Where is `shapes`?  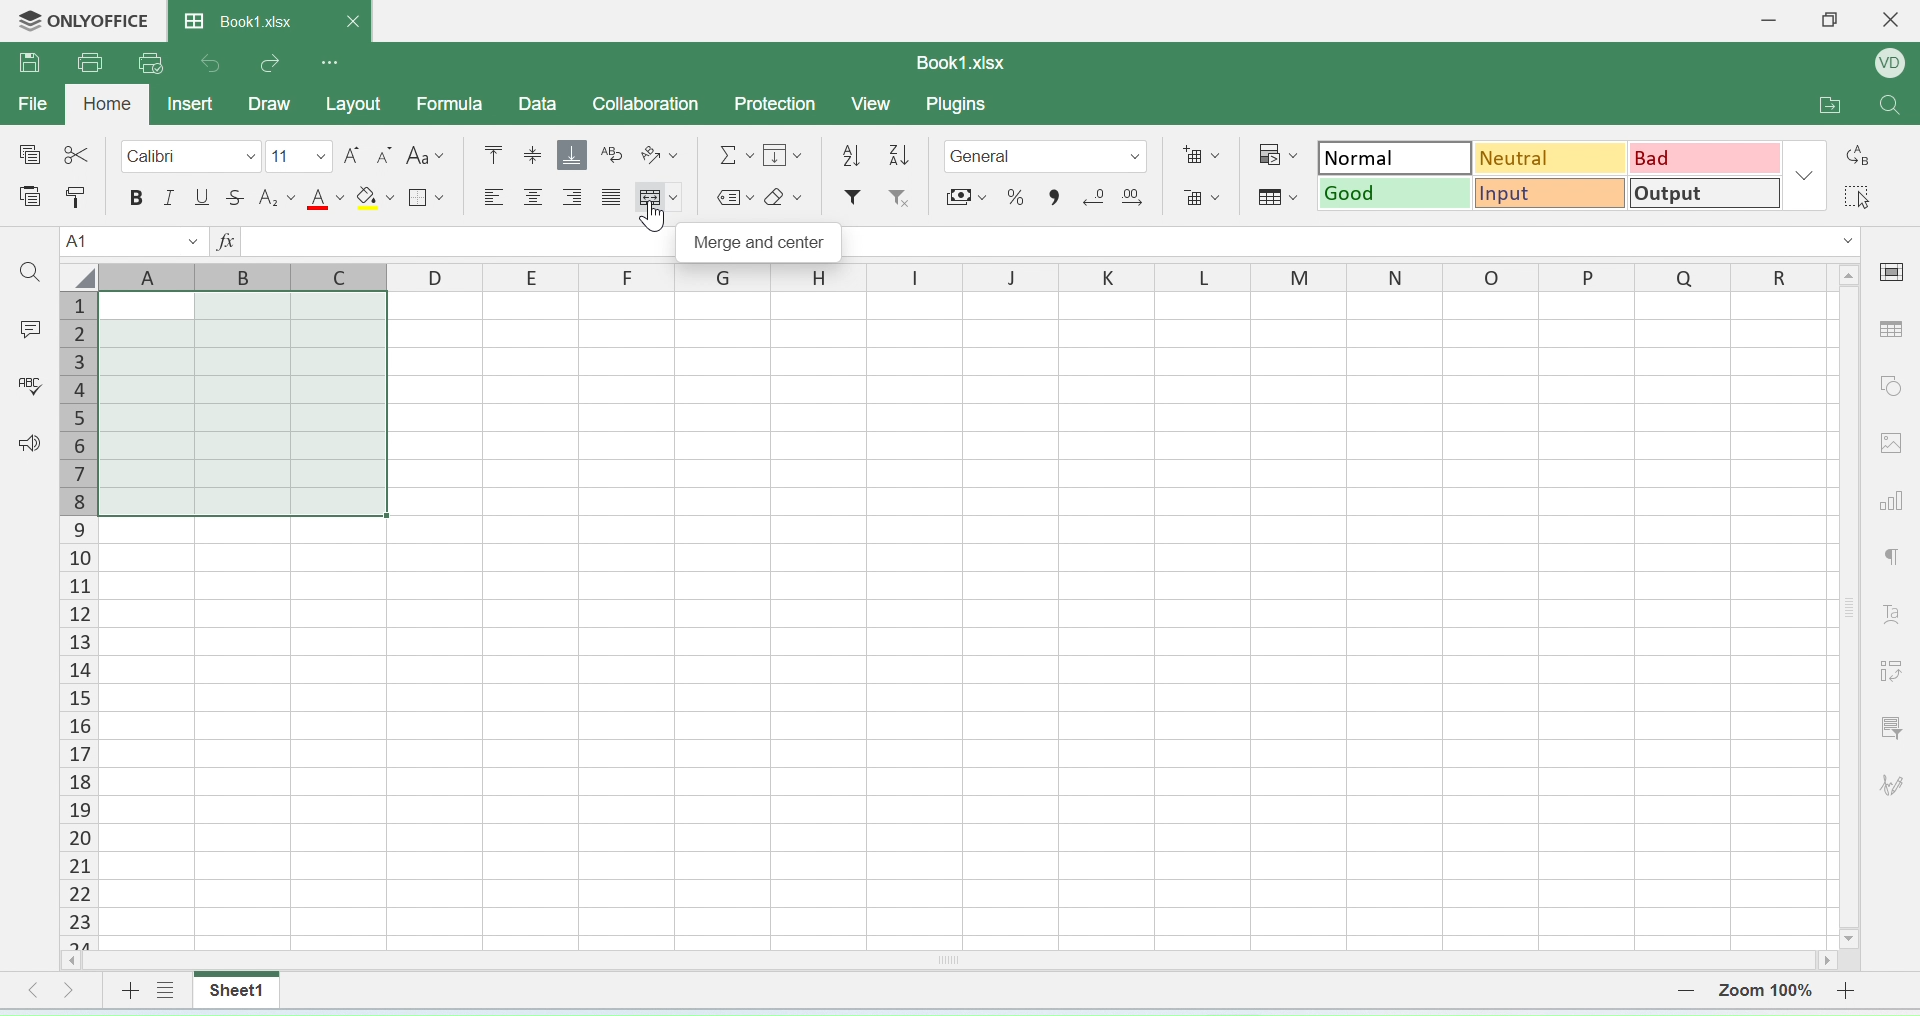
shapes is located at coordinates (1892, 383).